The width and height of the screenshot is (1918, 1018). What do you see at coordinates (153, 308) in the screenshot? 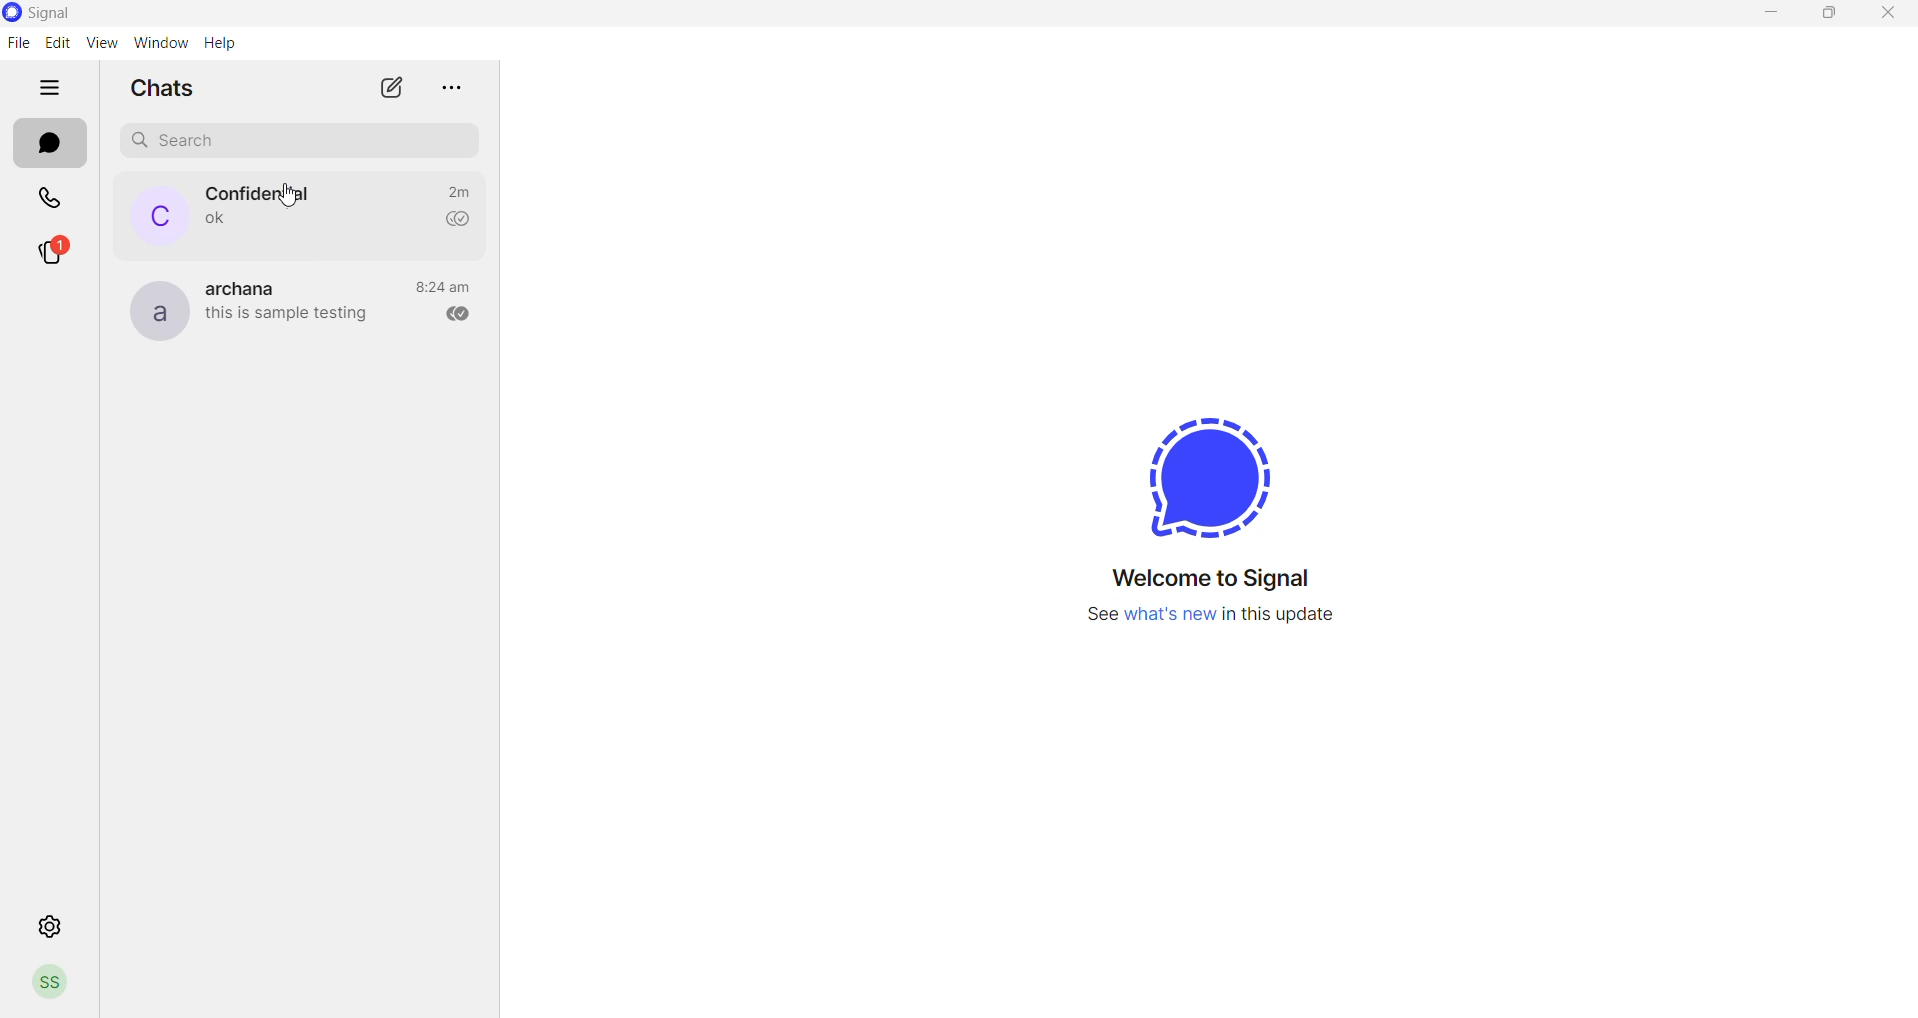
I see `profile picture` at bounding box center [153, 308].